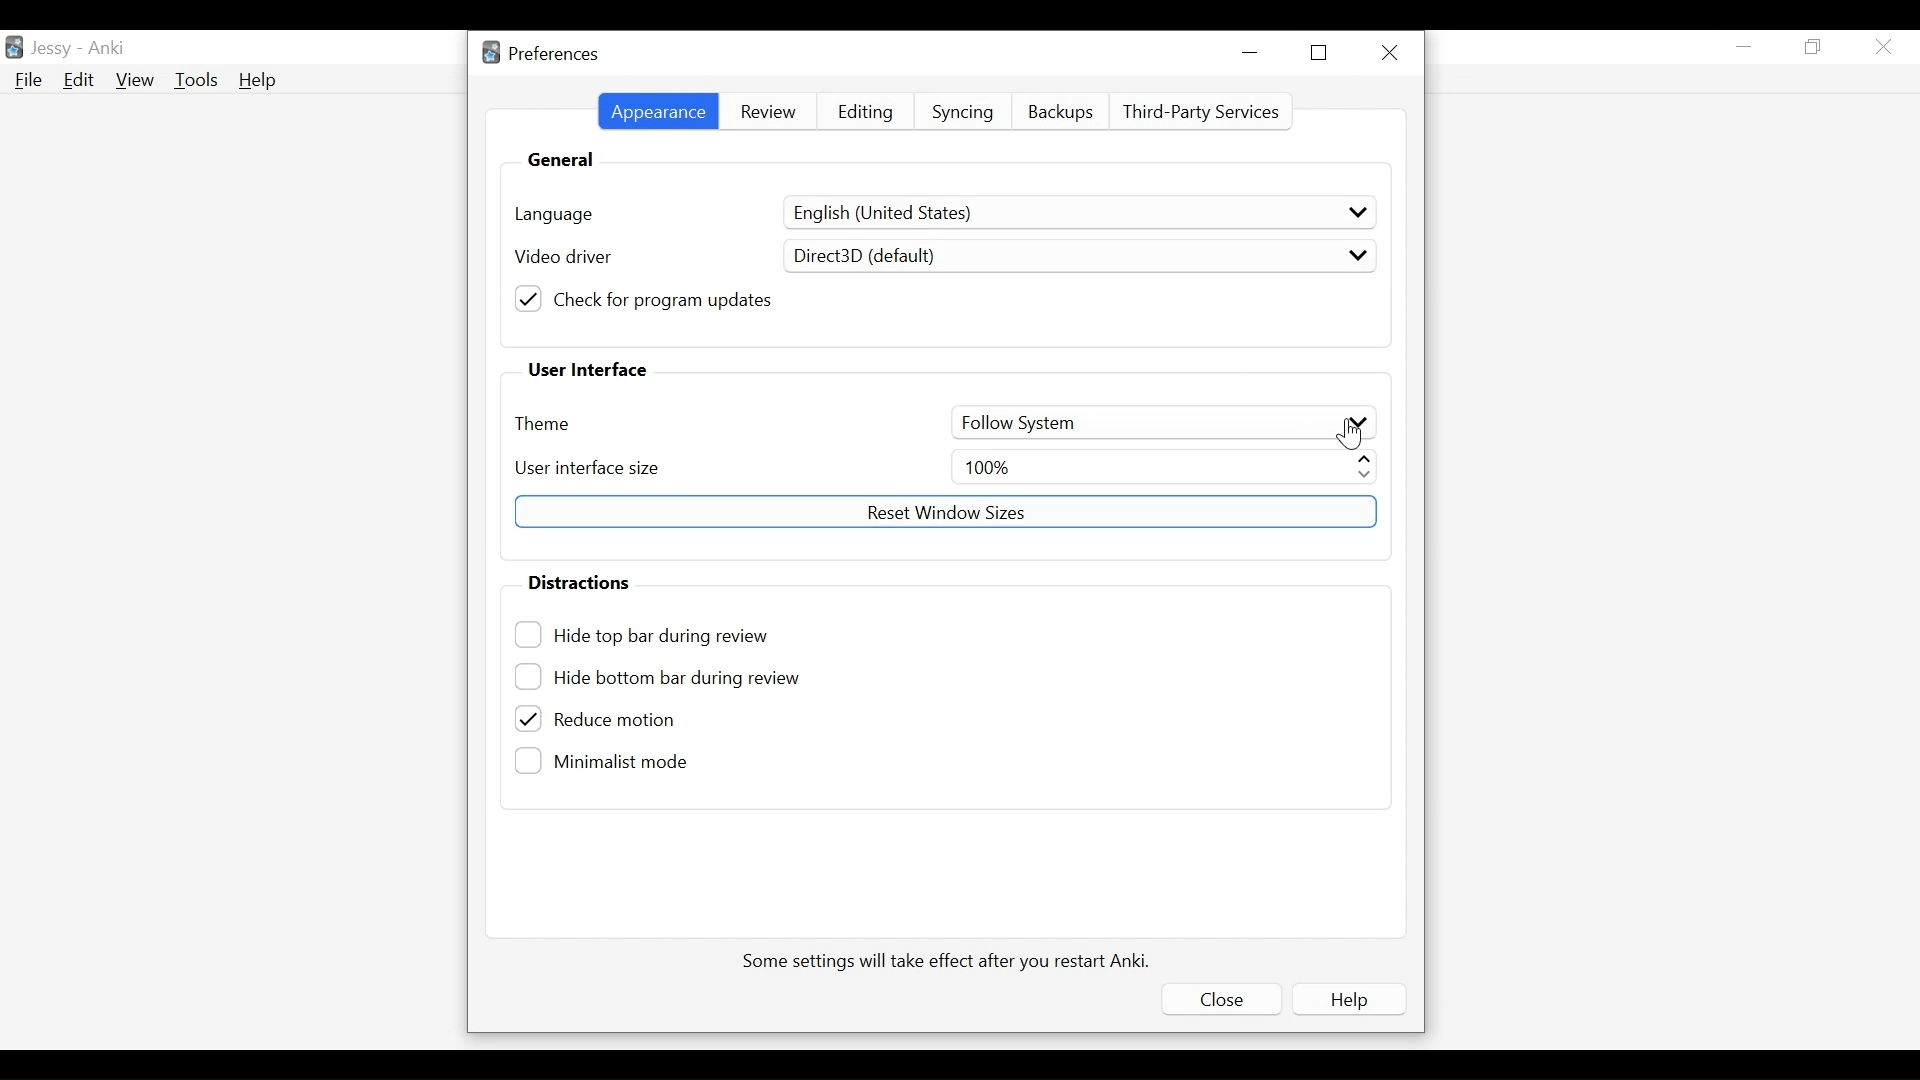 This screenshot has height=1080, width=1920. I want to click on Close, so click(1394, 54).